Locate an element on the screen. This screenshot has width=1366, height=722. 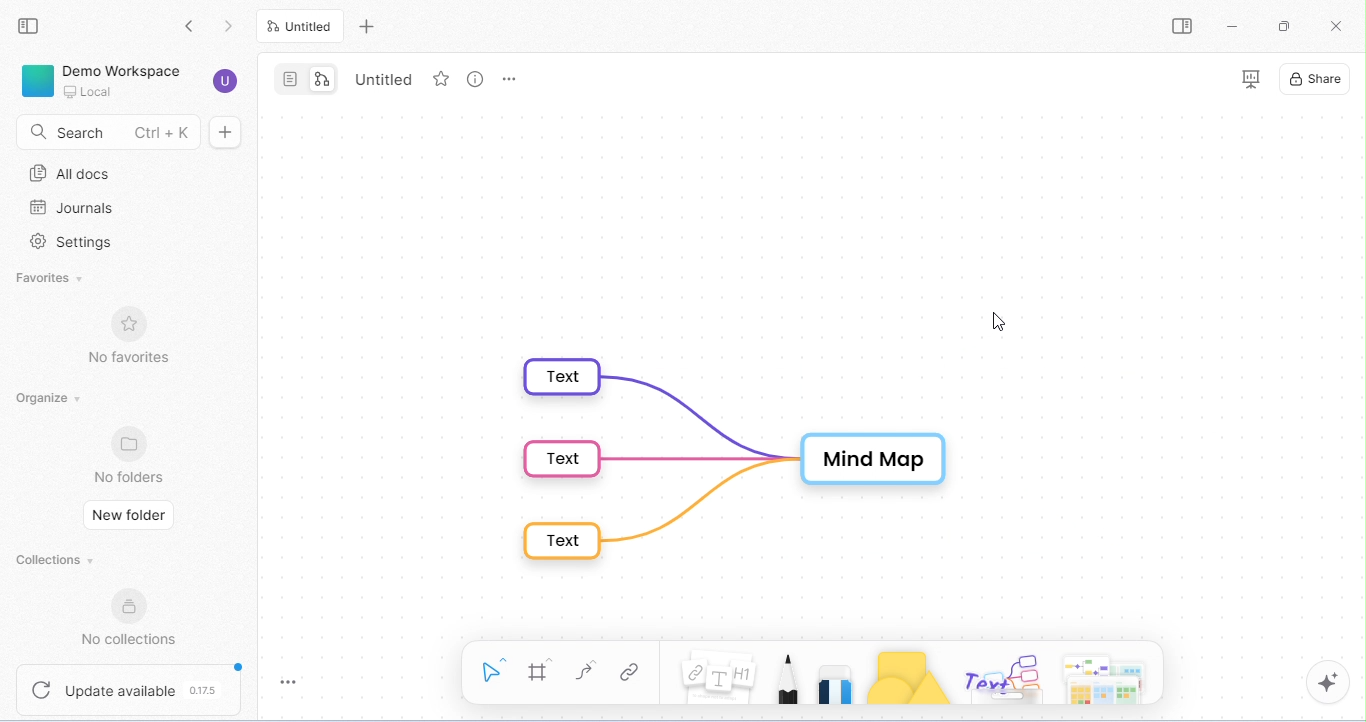
view info is located at coordinates (472, 79).